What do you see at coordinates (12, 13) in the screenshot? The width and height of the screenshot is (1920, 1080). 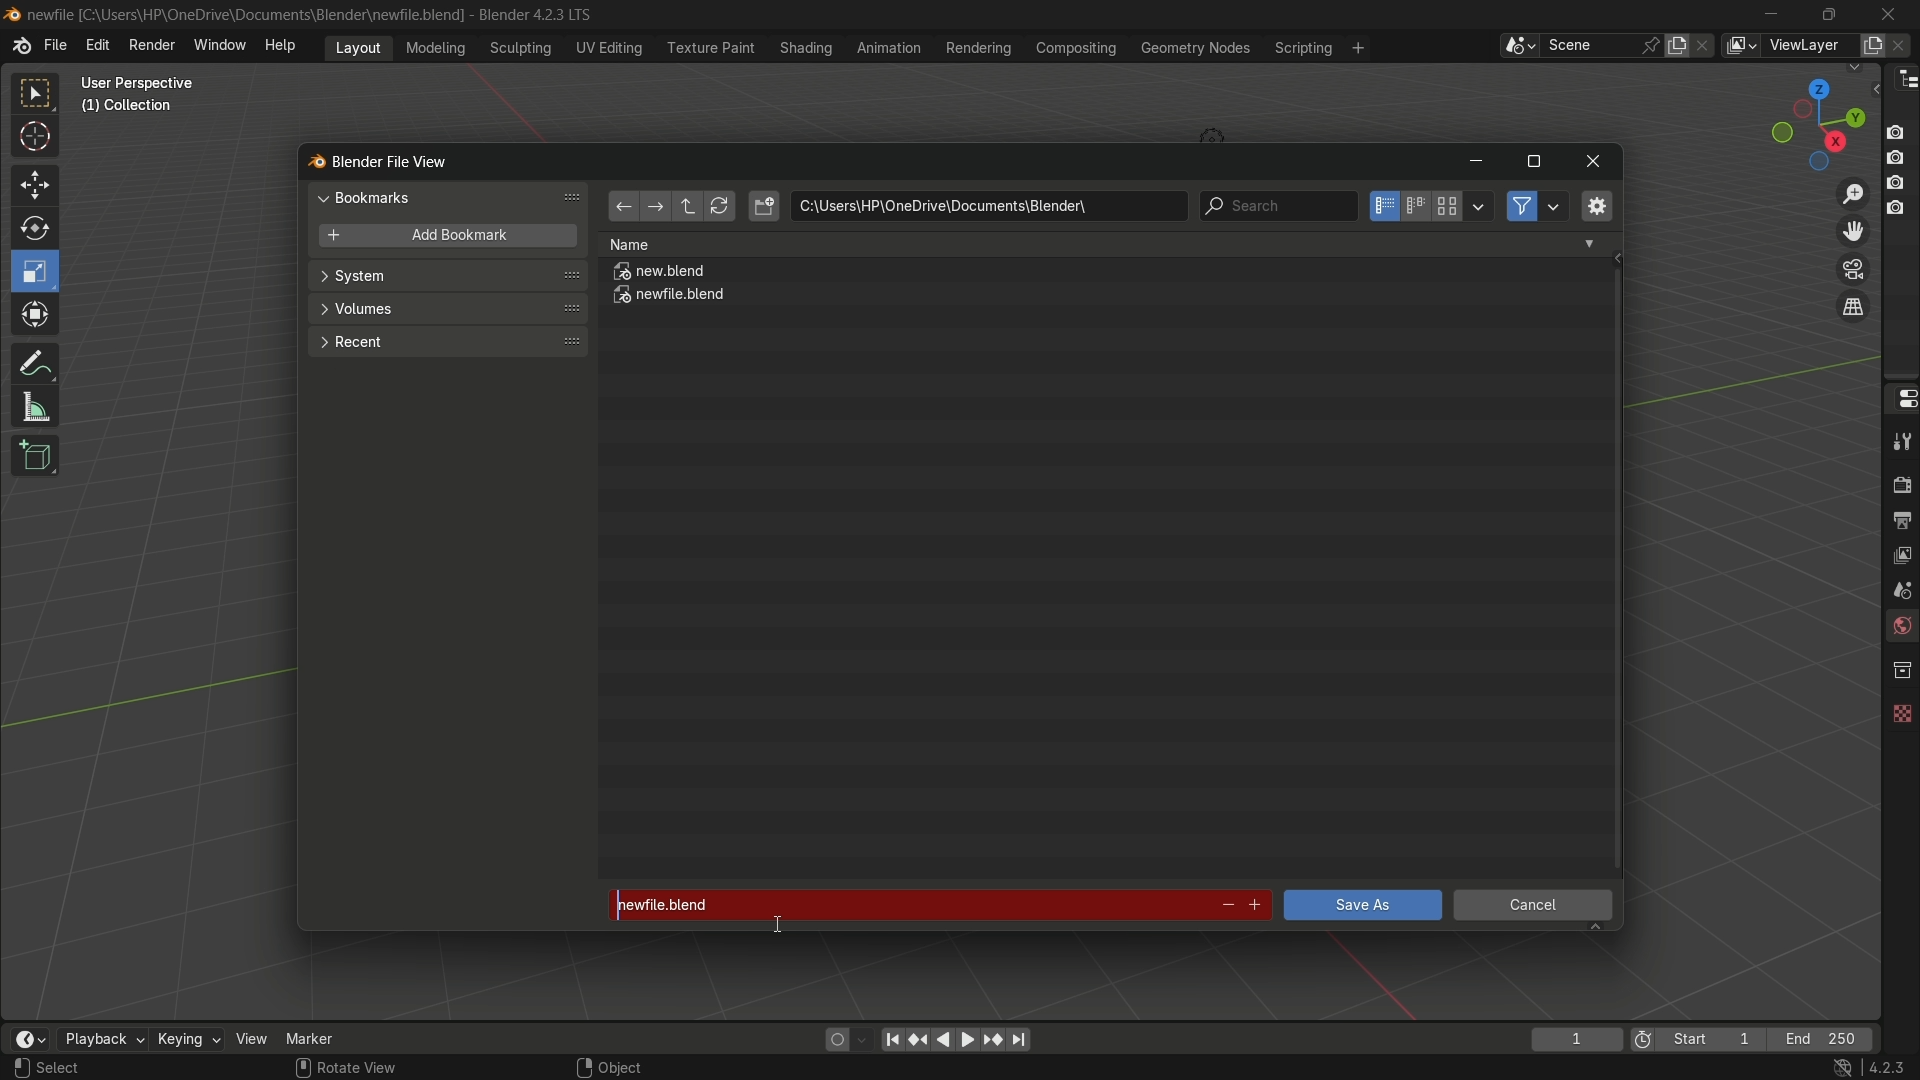 I see `Blend` at bounding box center [12, 13].